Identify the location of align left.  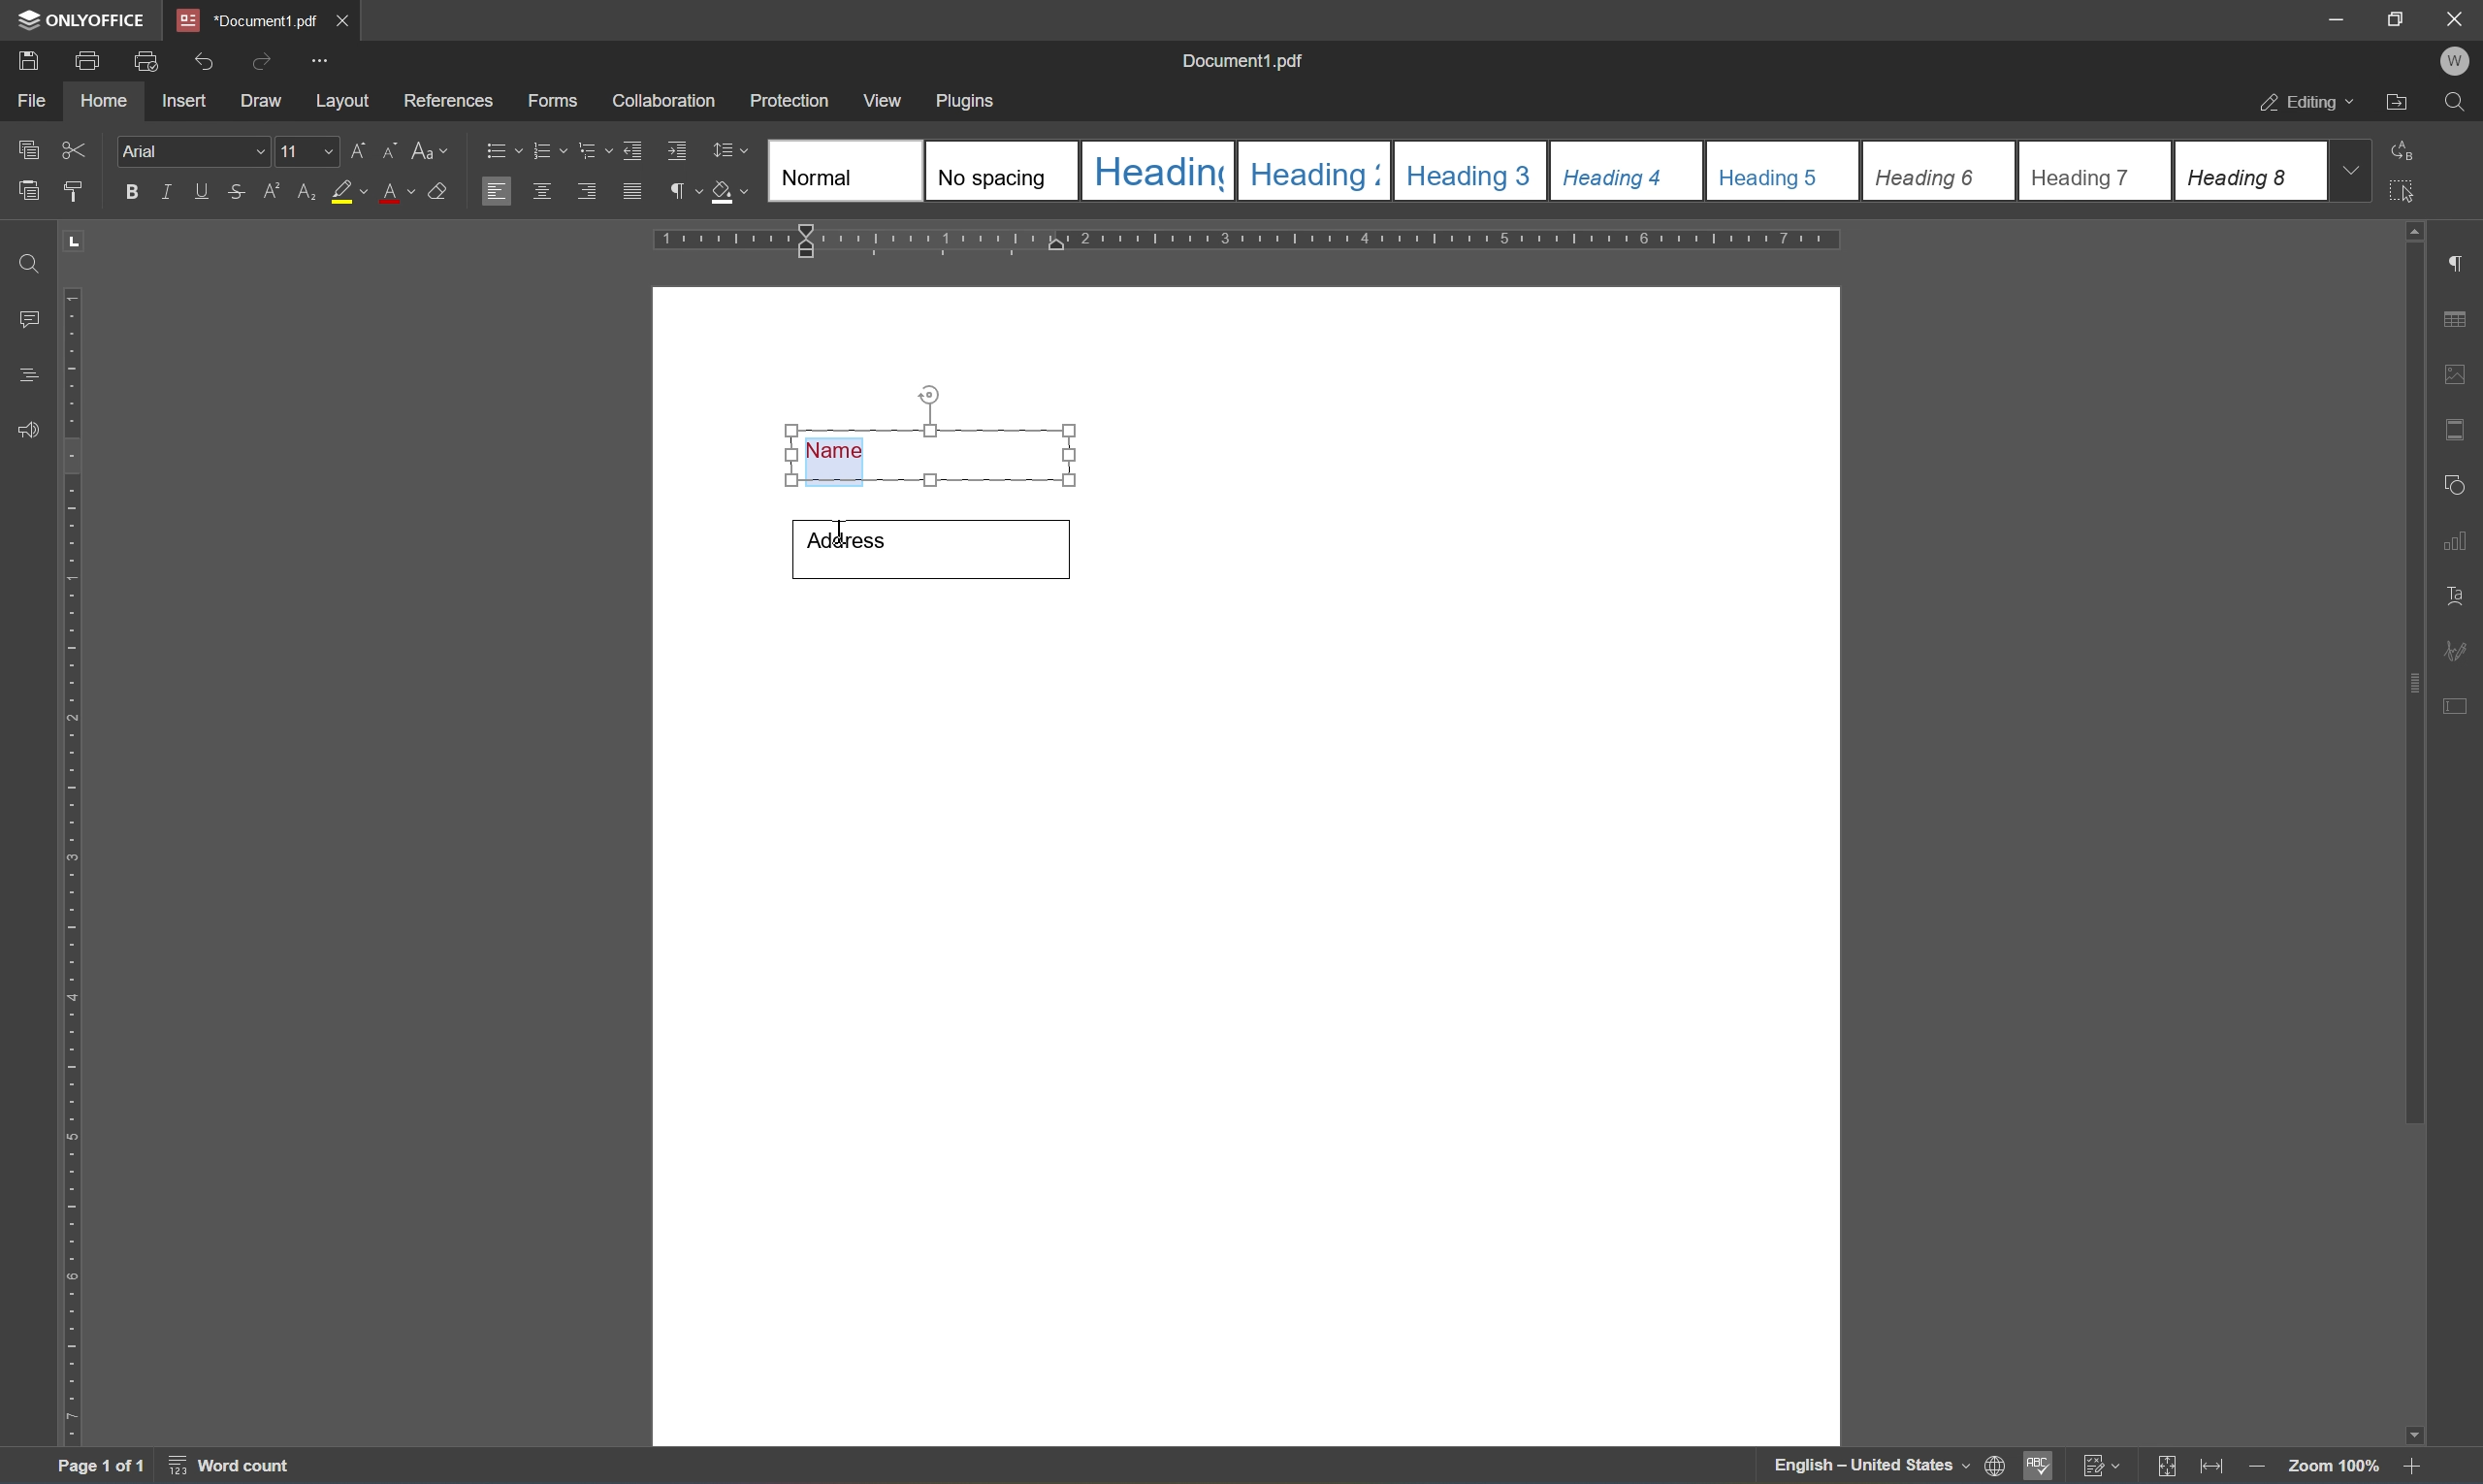
(495, 189).